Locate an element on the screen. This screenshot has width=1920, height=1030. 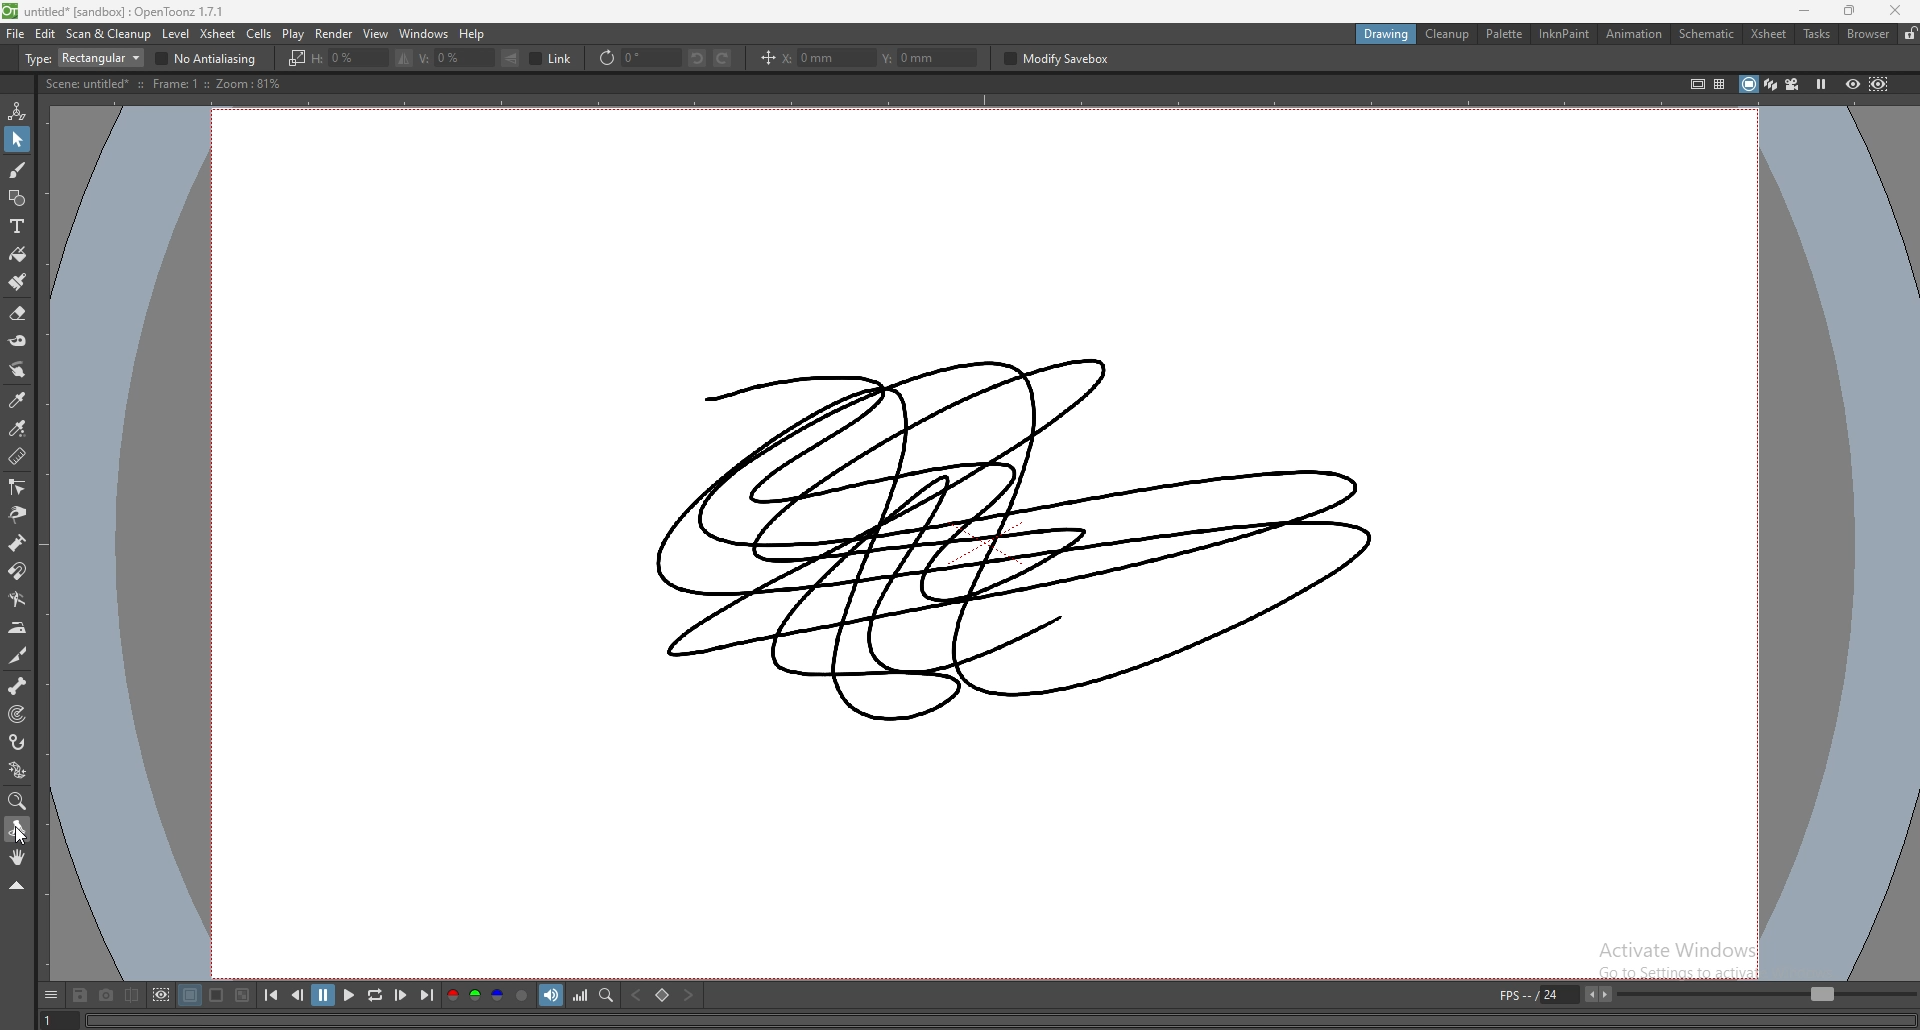
file is located at coordinates (15, 34).